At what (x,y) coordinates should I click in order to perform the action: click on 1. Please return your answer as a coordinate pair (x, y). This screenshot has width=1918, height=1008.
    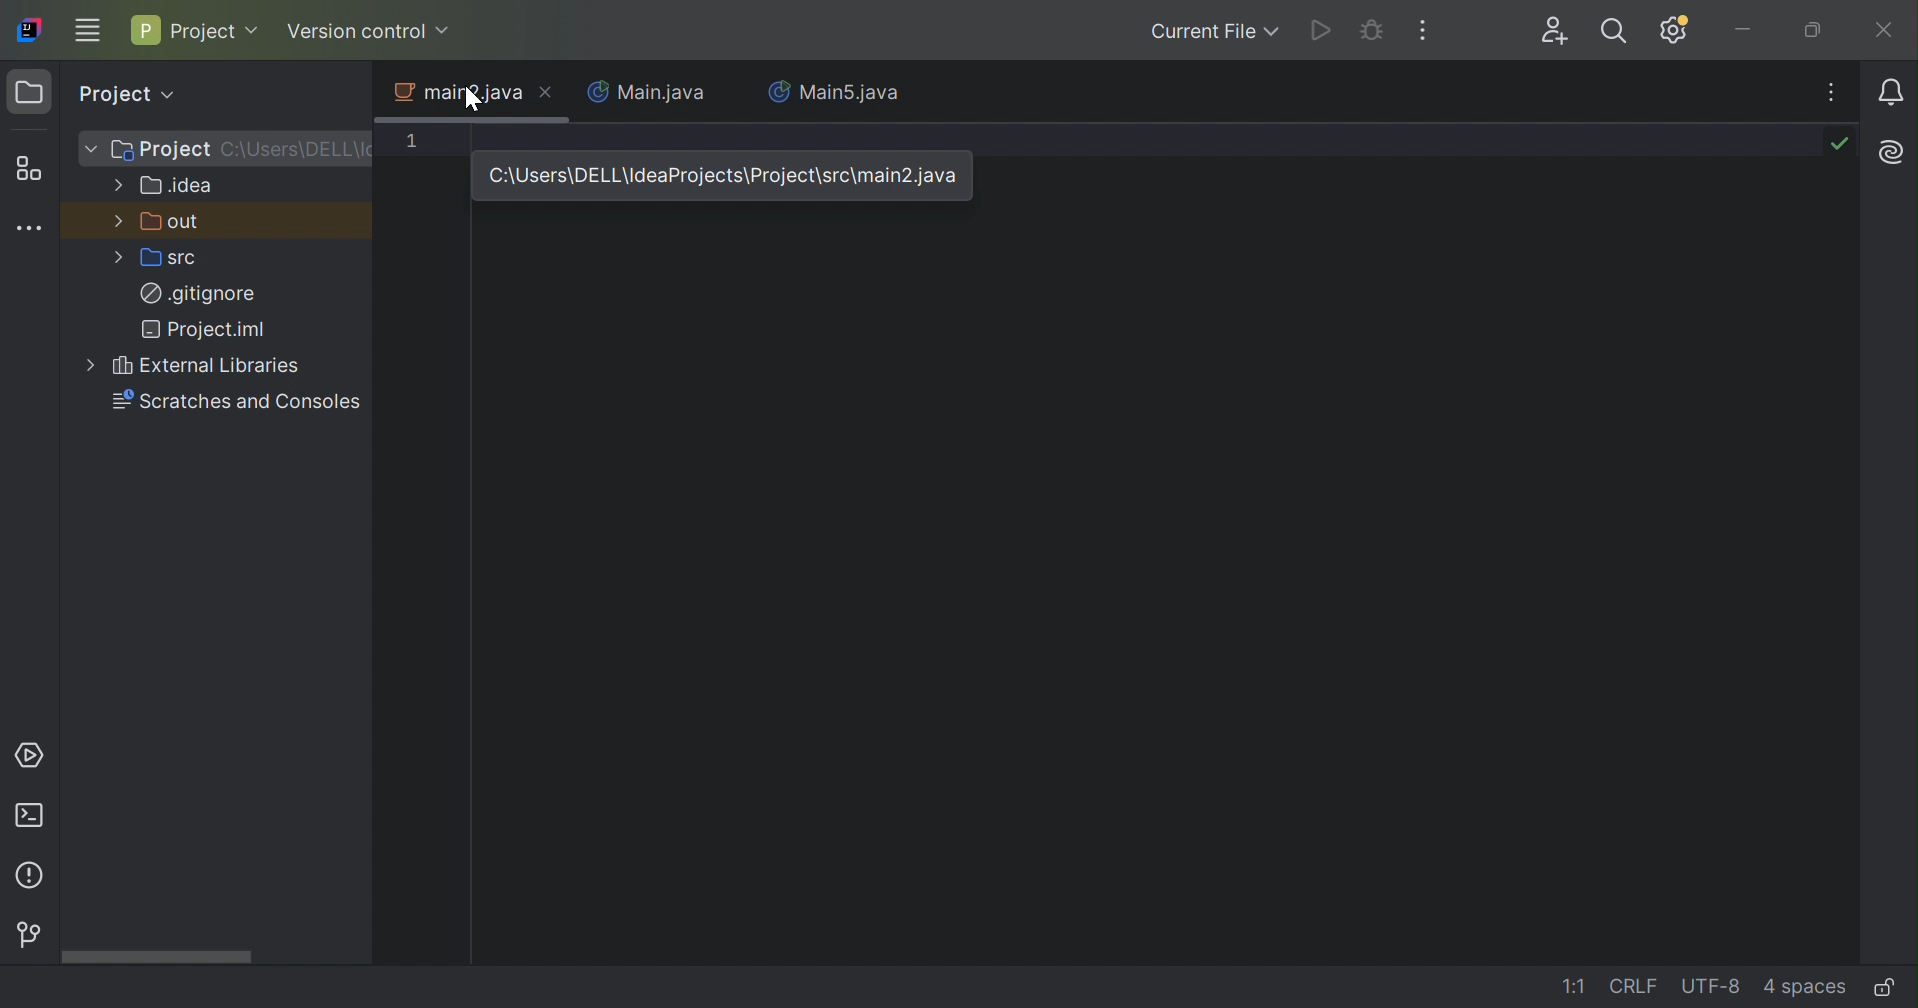
    Looking at the image, I should click on (421, 144).